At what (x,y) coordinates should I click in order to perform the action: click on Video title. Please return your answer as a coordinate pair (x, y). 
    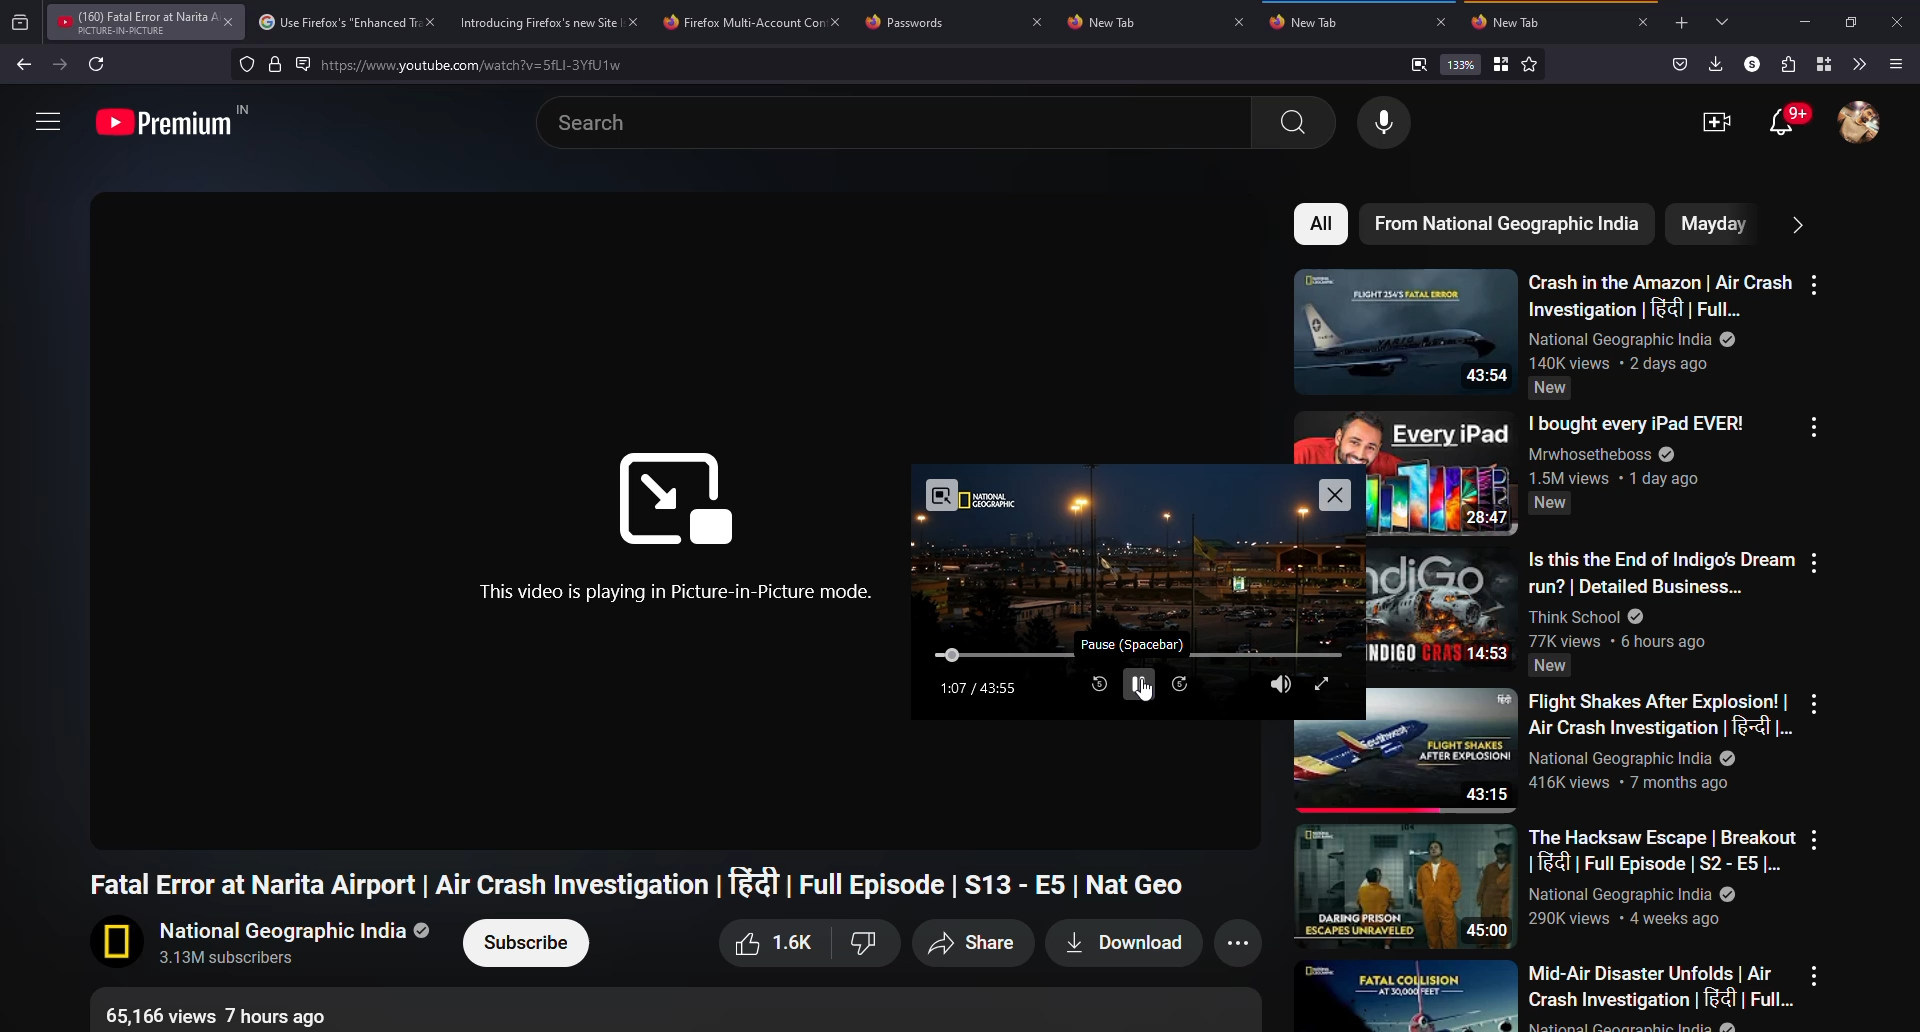
    Looking at the image, I should click on (645, 883).